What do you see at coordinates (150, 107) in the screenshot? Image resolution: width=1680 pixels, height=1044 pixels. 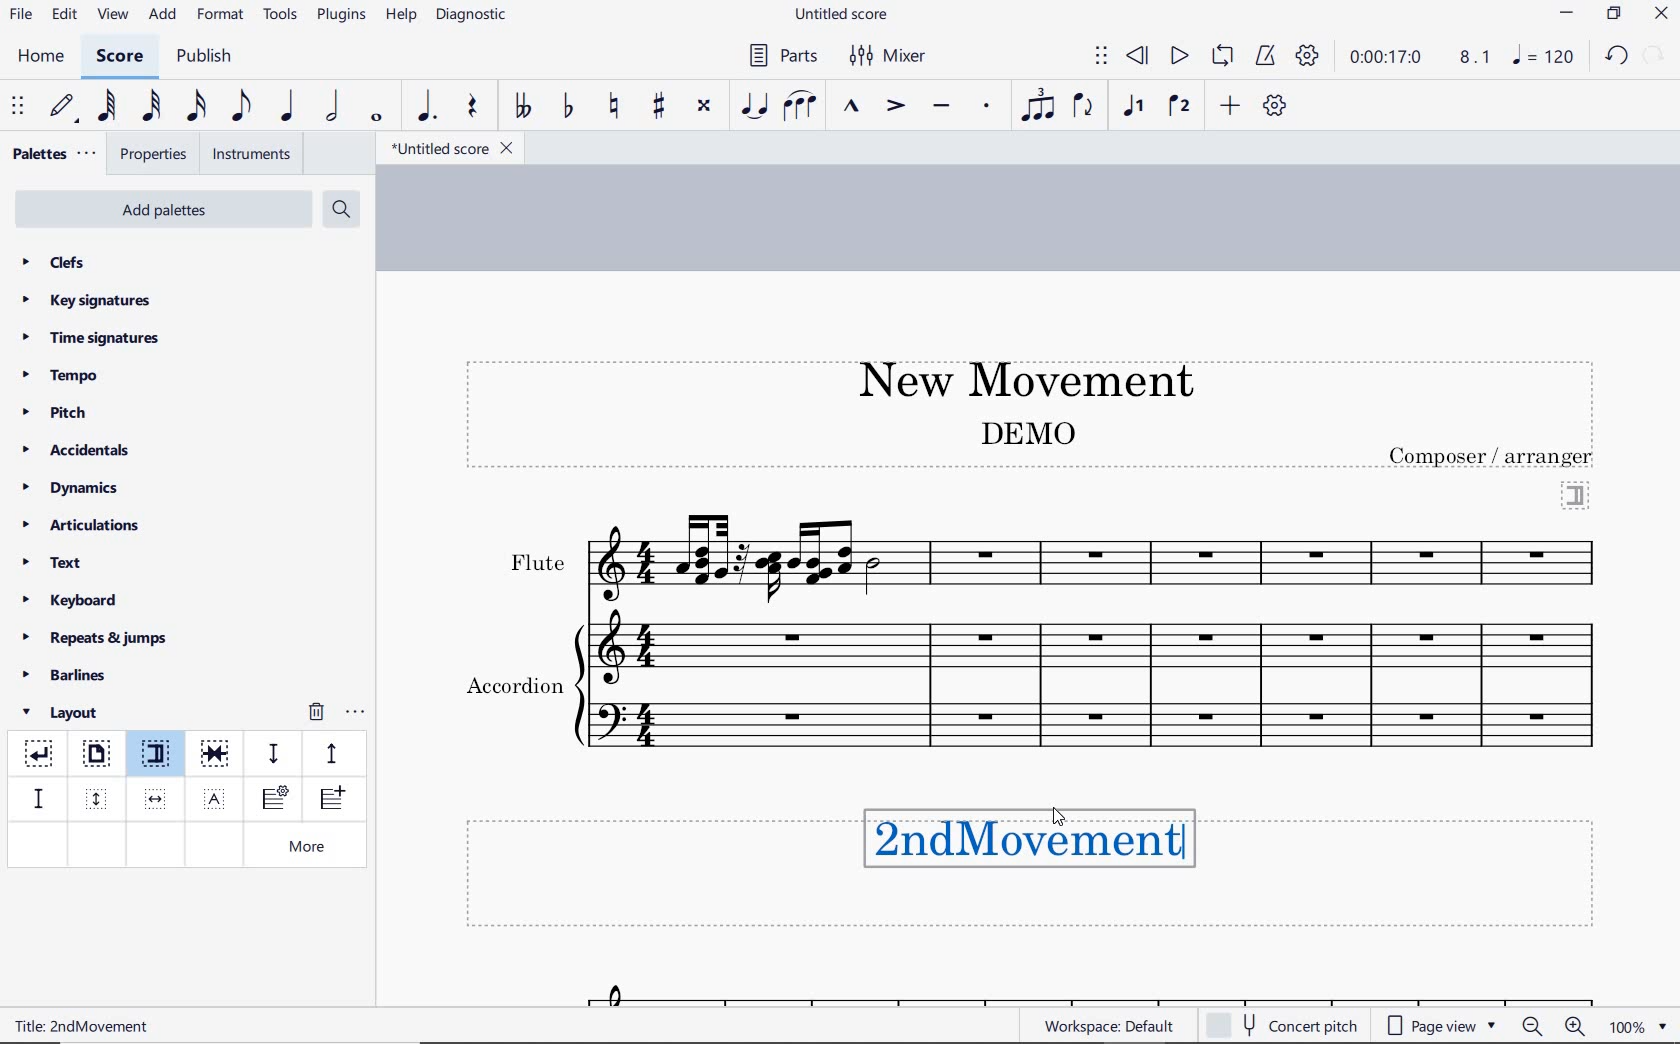 I see `32nd note` at bounding box center [150, 107].